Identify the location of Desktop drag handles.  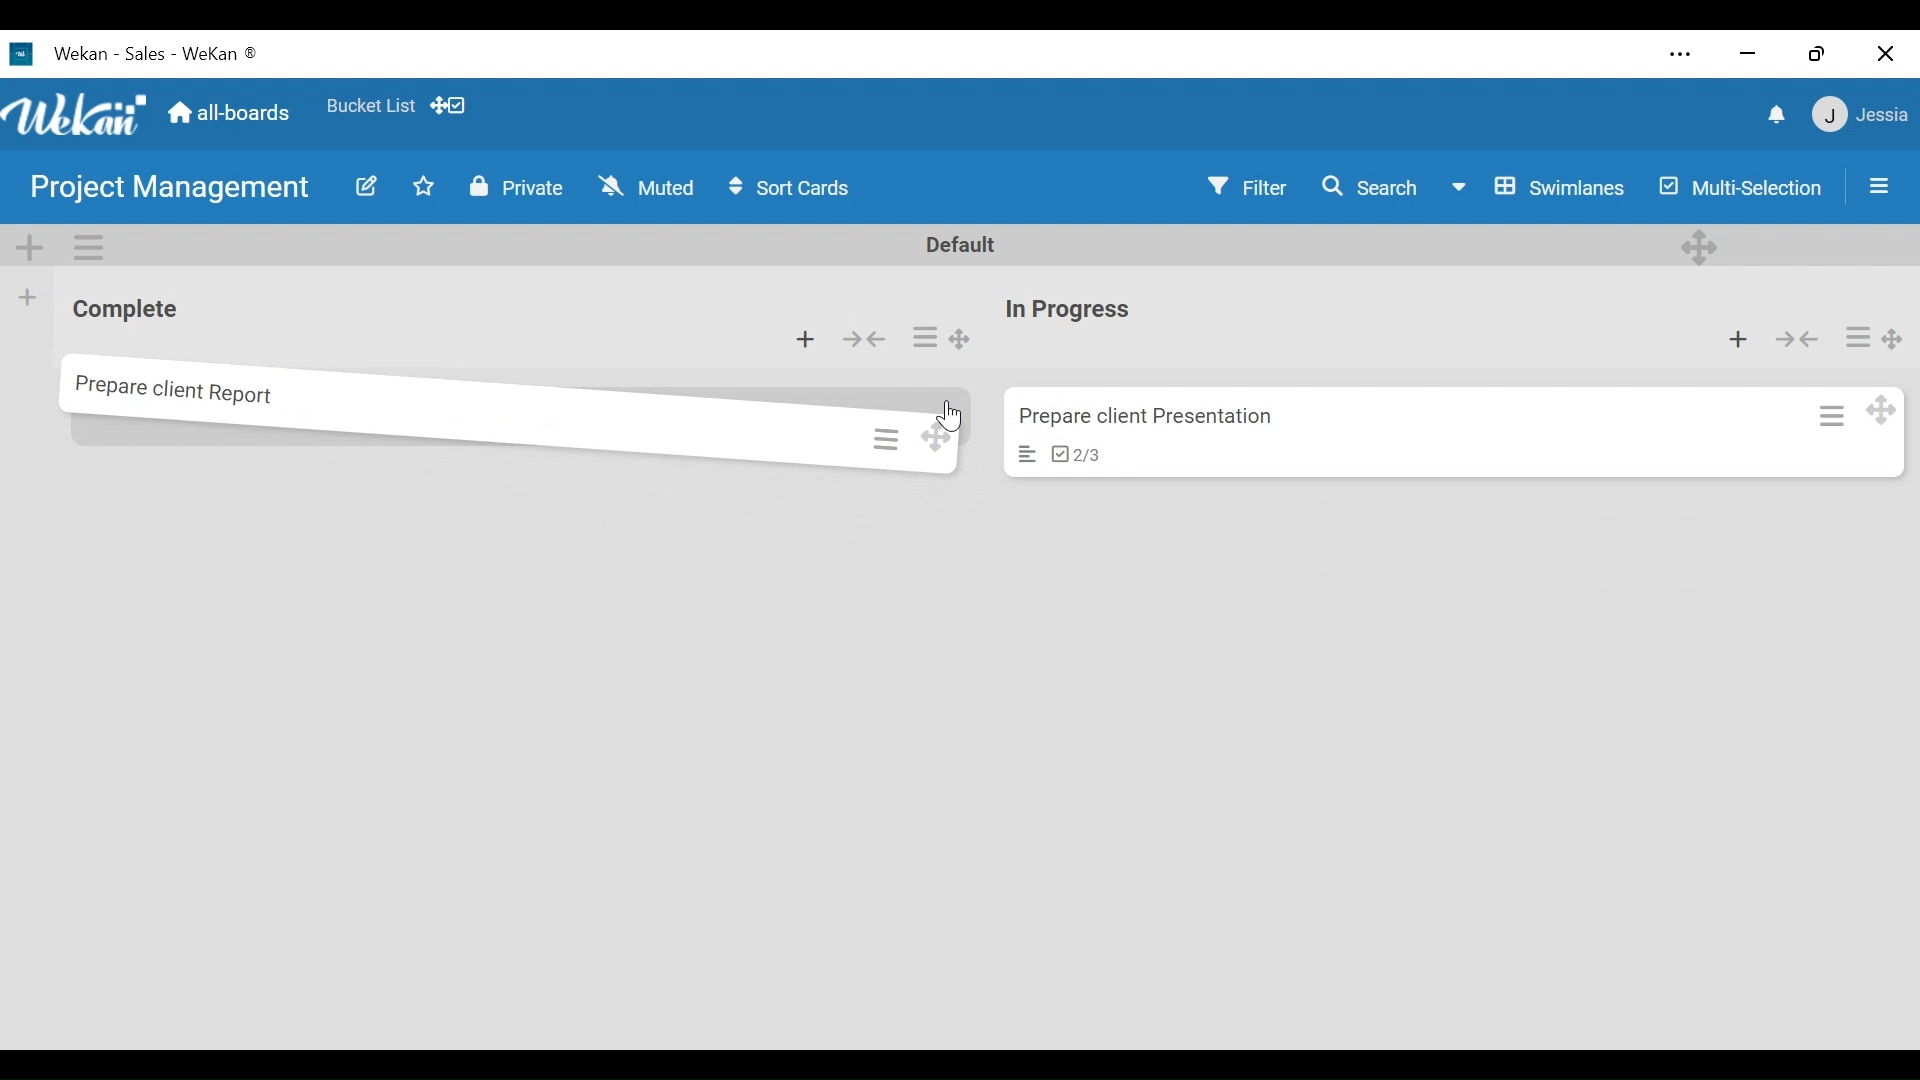
(961, 340).